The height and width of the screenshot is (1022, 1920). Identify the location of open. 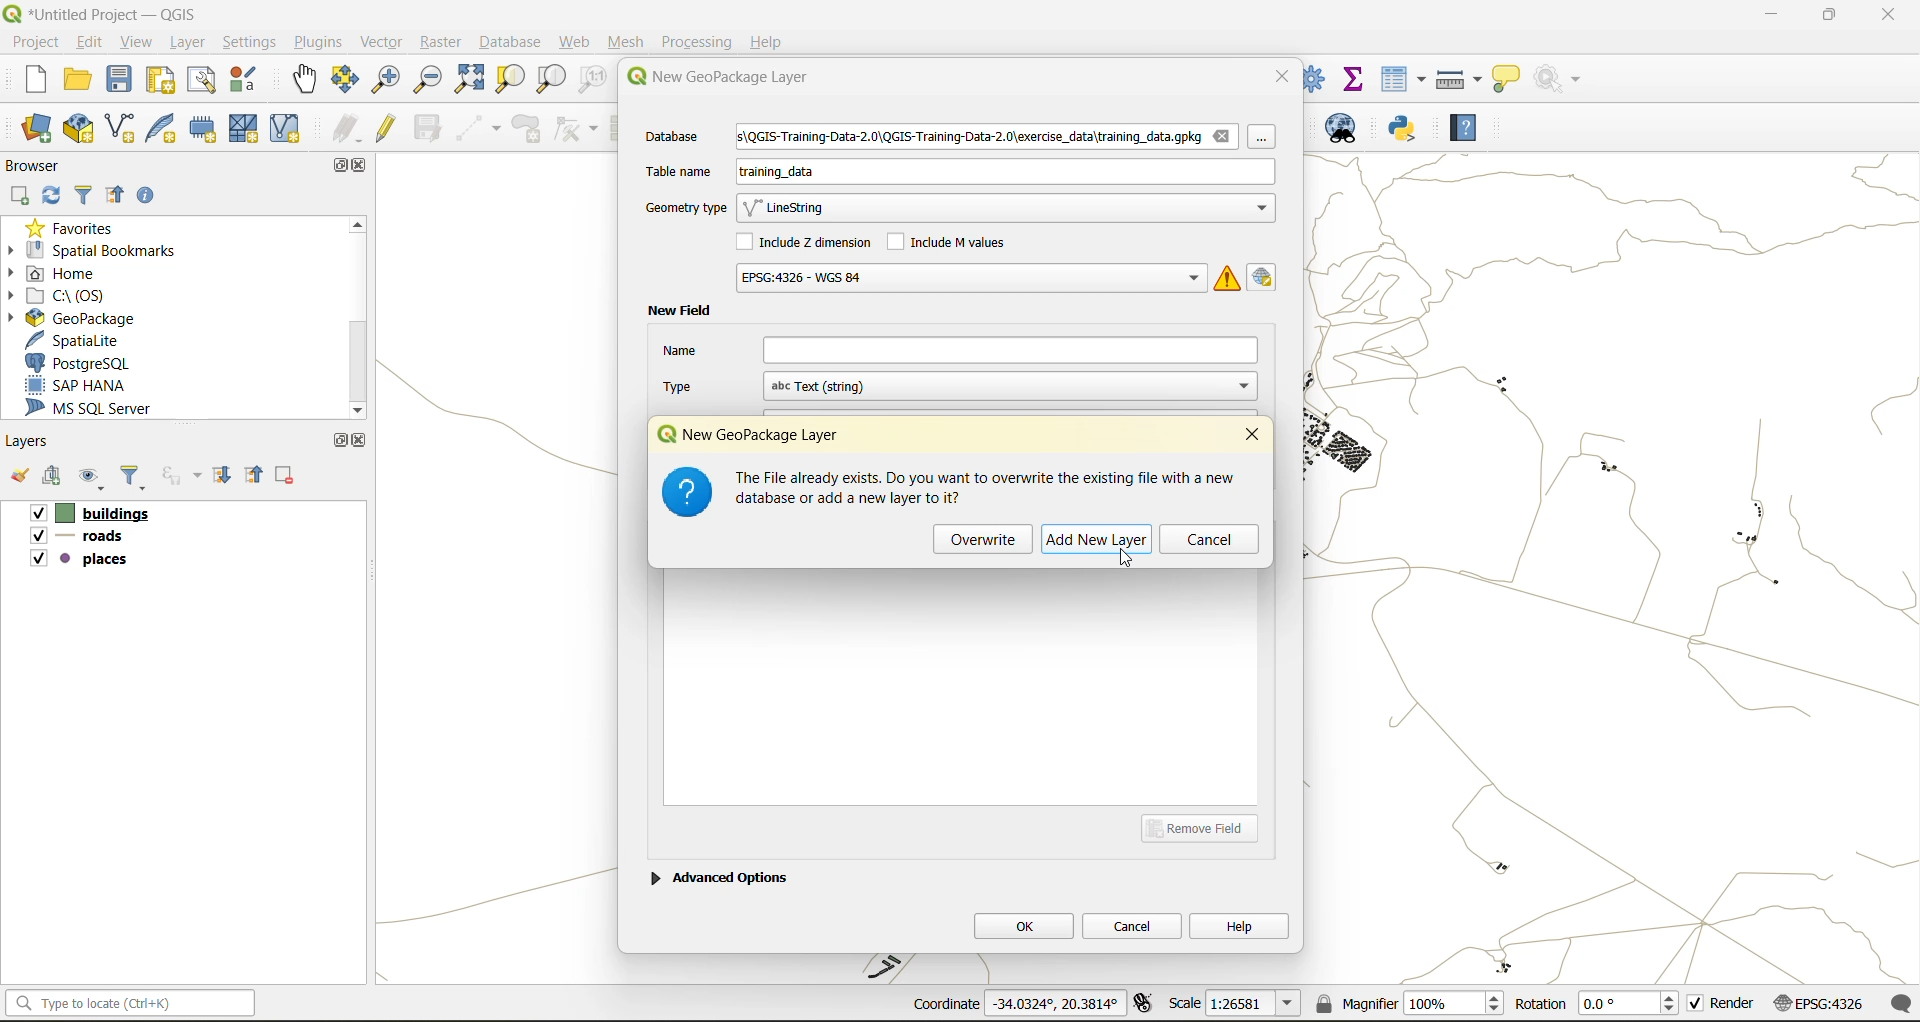
(18, 480).